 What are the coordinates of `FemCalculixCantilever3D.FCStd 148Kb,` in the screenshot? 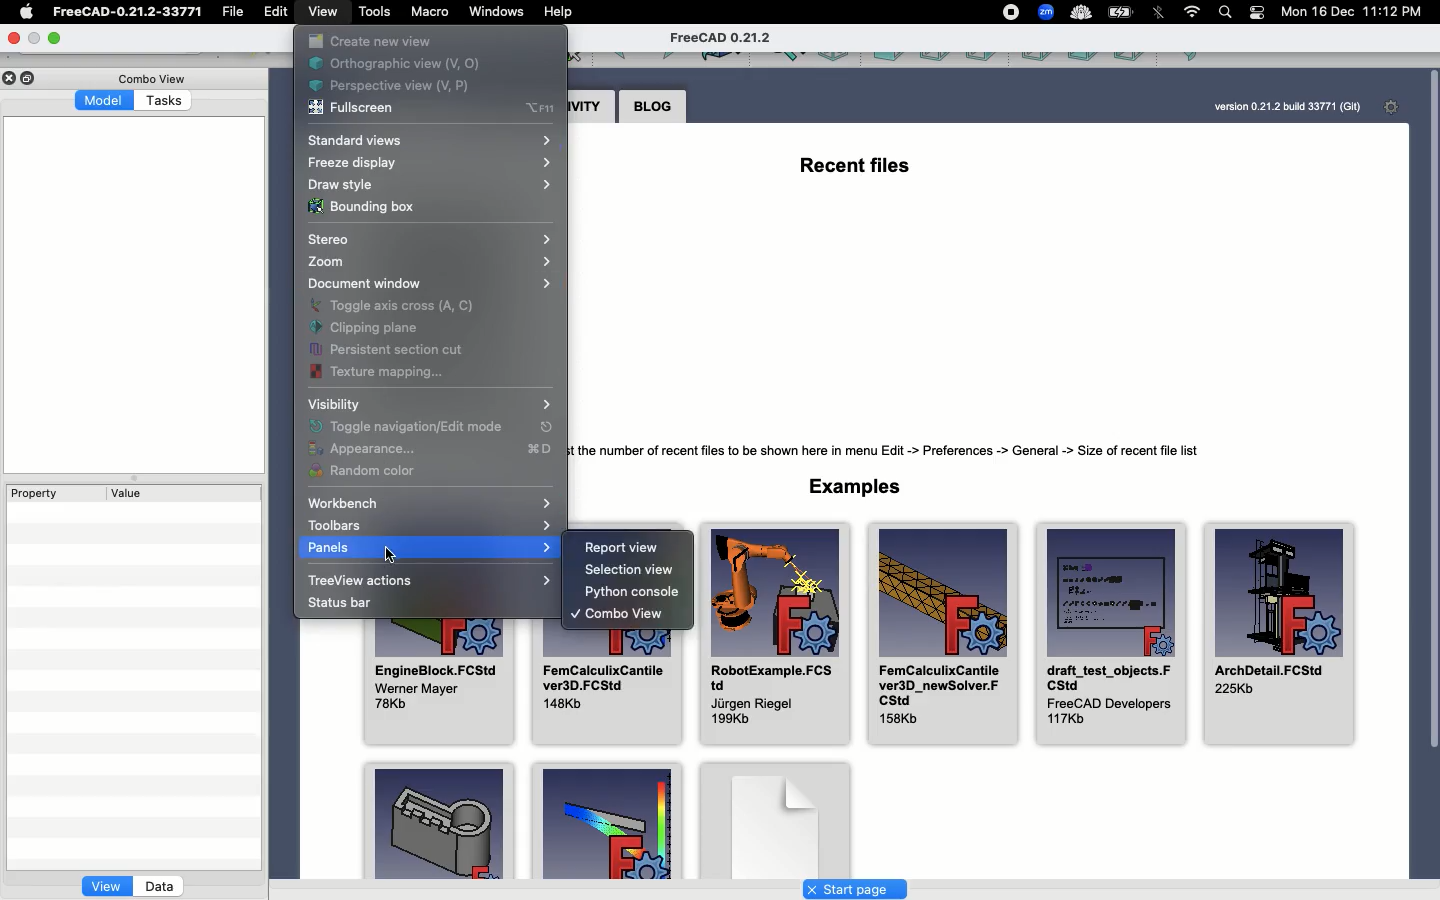 It's located at (609, 688).